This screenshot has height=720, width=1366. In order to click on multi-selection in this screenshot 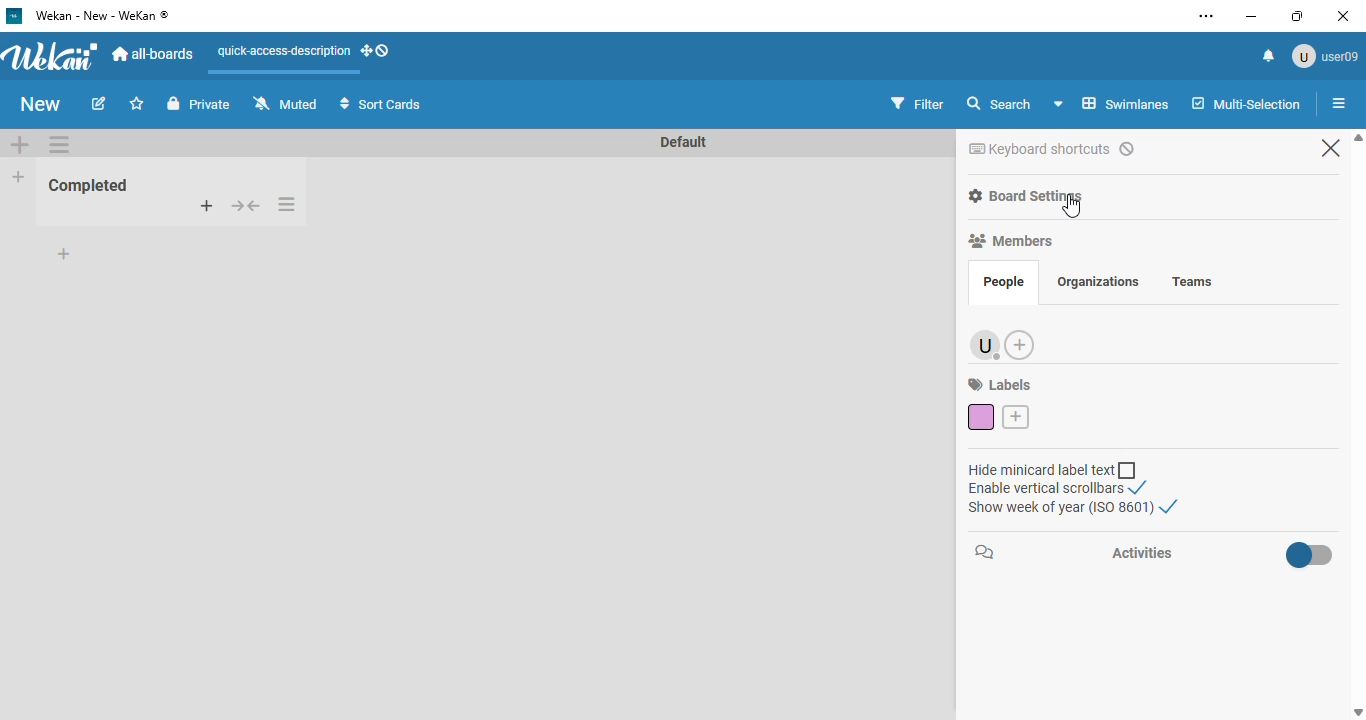, I will do `click(1247, 104)`.